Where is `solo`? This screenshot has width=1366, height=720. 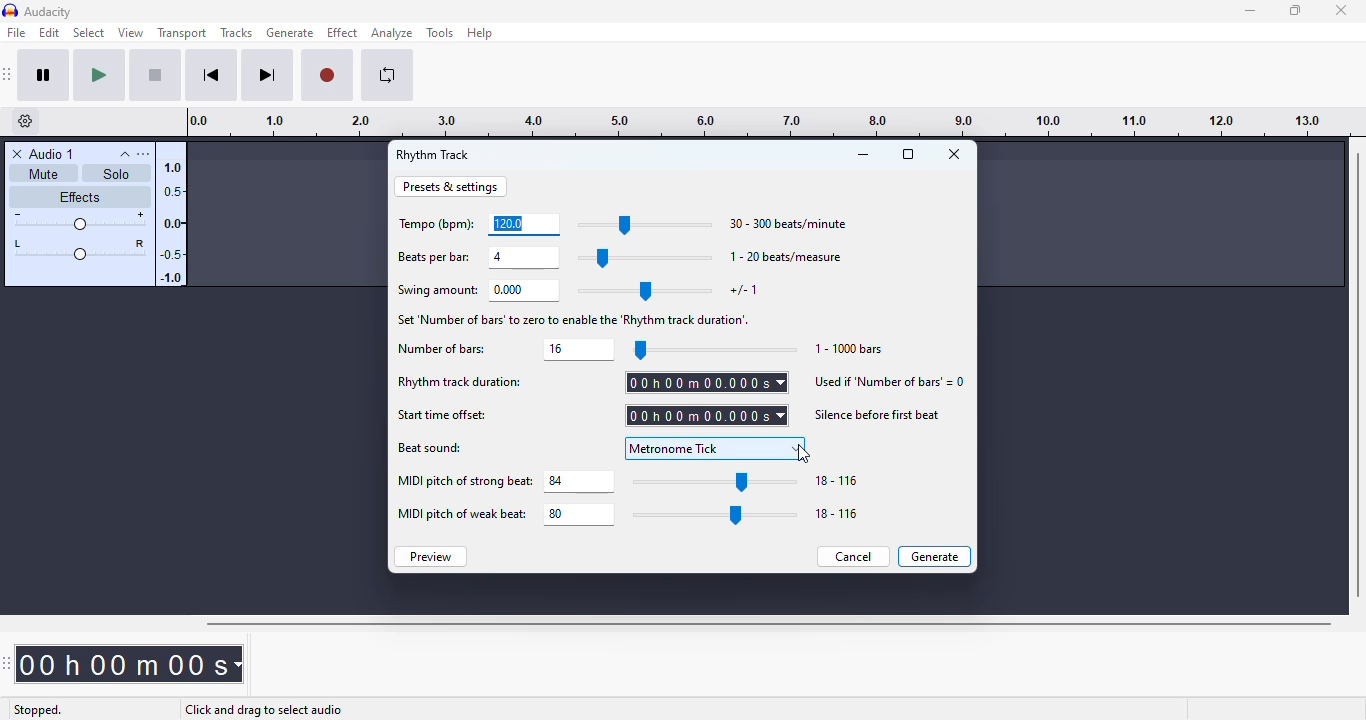
solo is located at coordinates (117, 173).